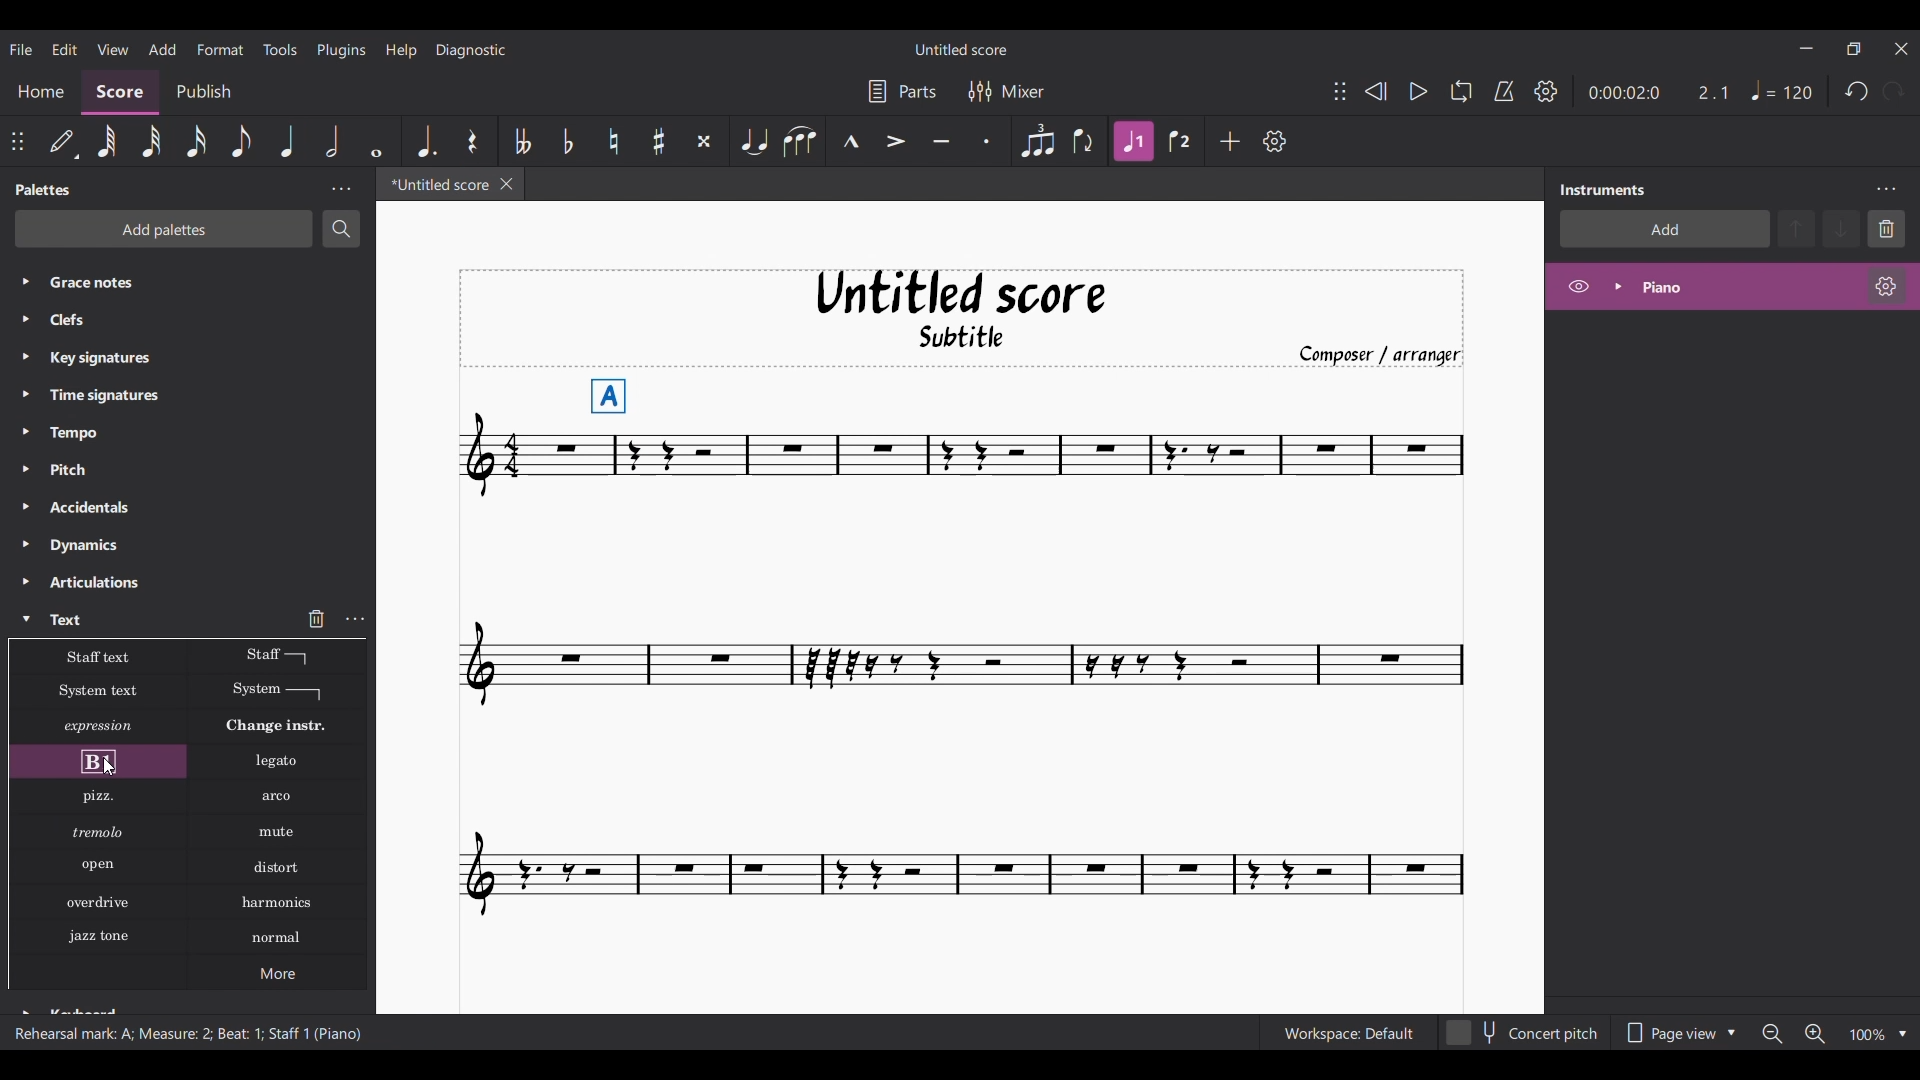 The width and height of the screenshot is (1920, 1080). What do you see at coordinates (197, 141) in the screenshot?
I see `16th note` at bounding box center [197, 141].